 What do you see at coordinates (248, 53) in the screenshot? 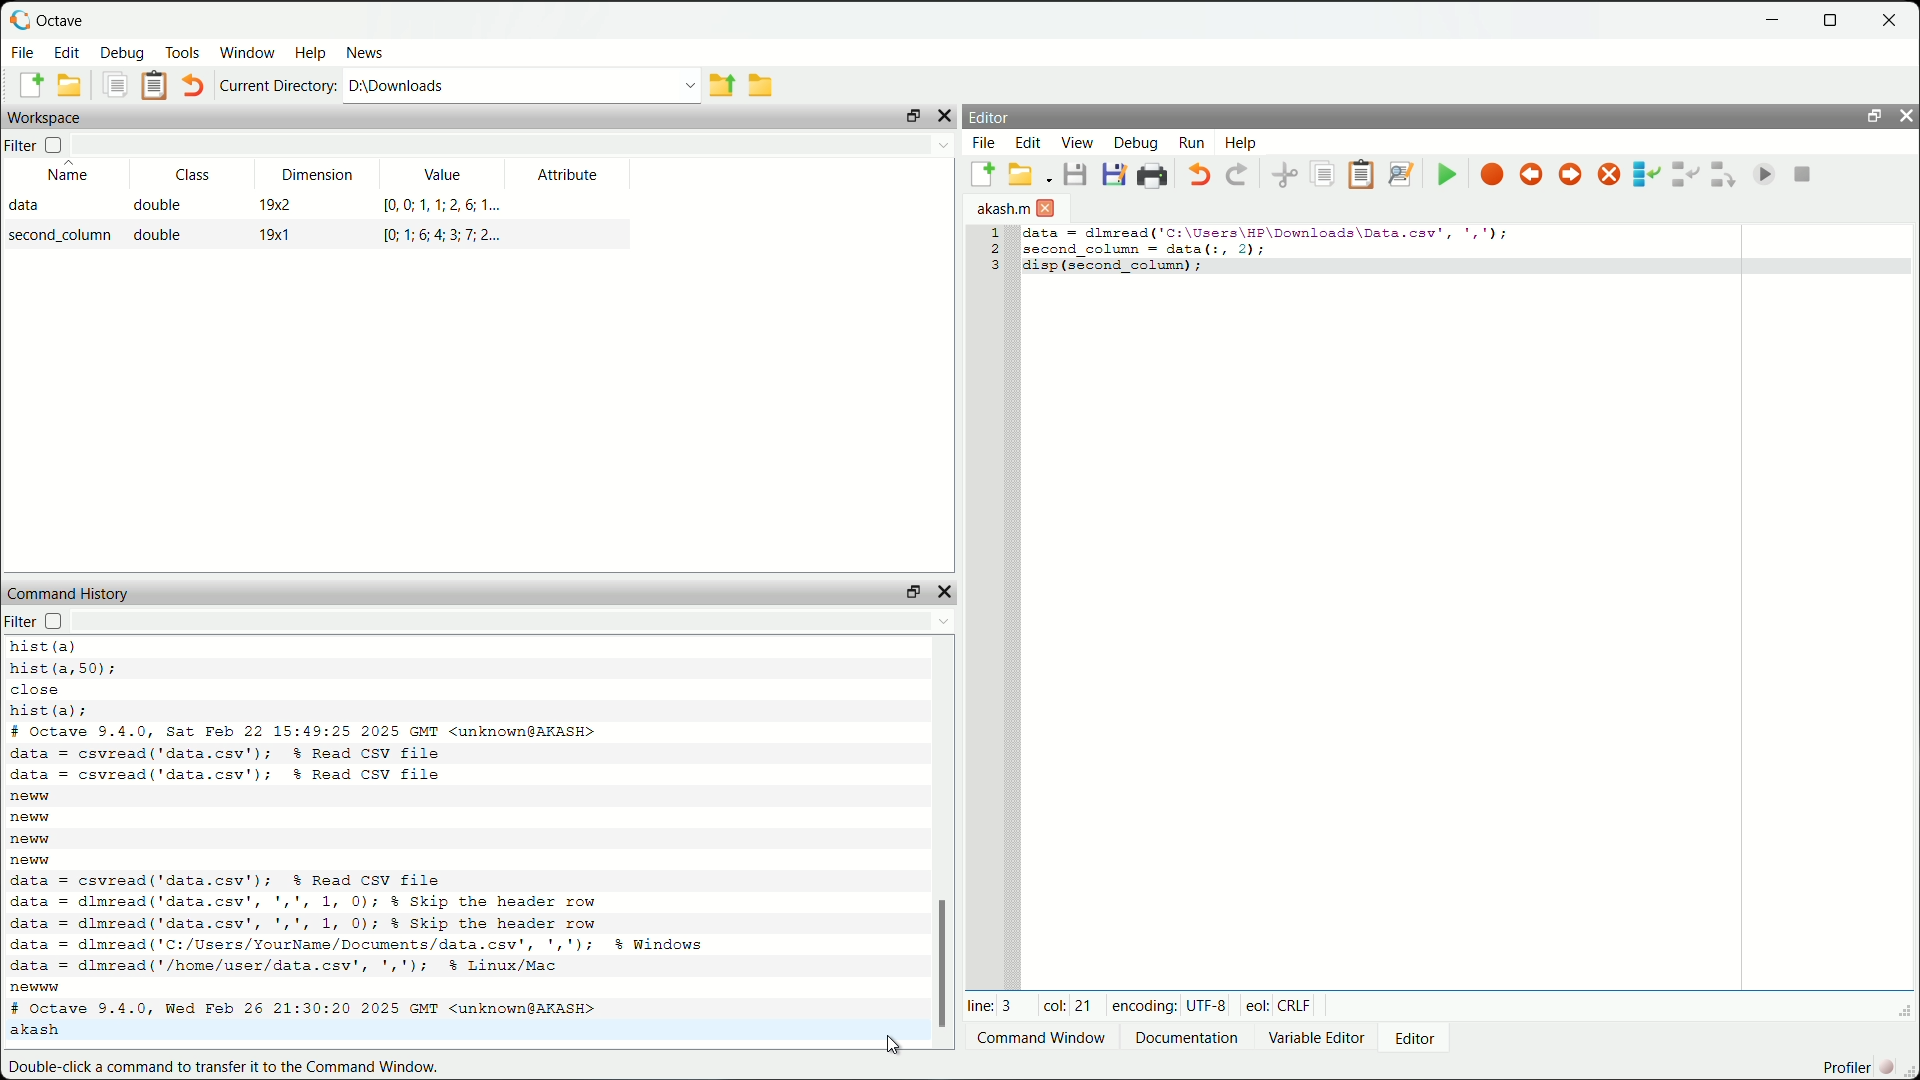
I see `window` at bounding box center [248, 53].